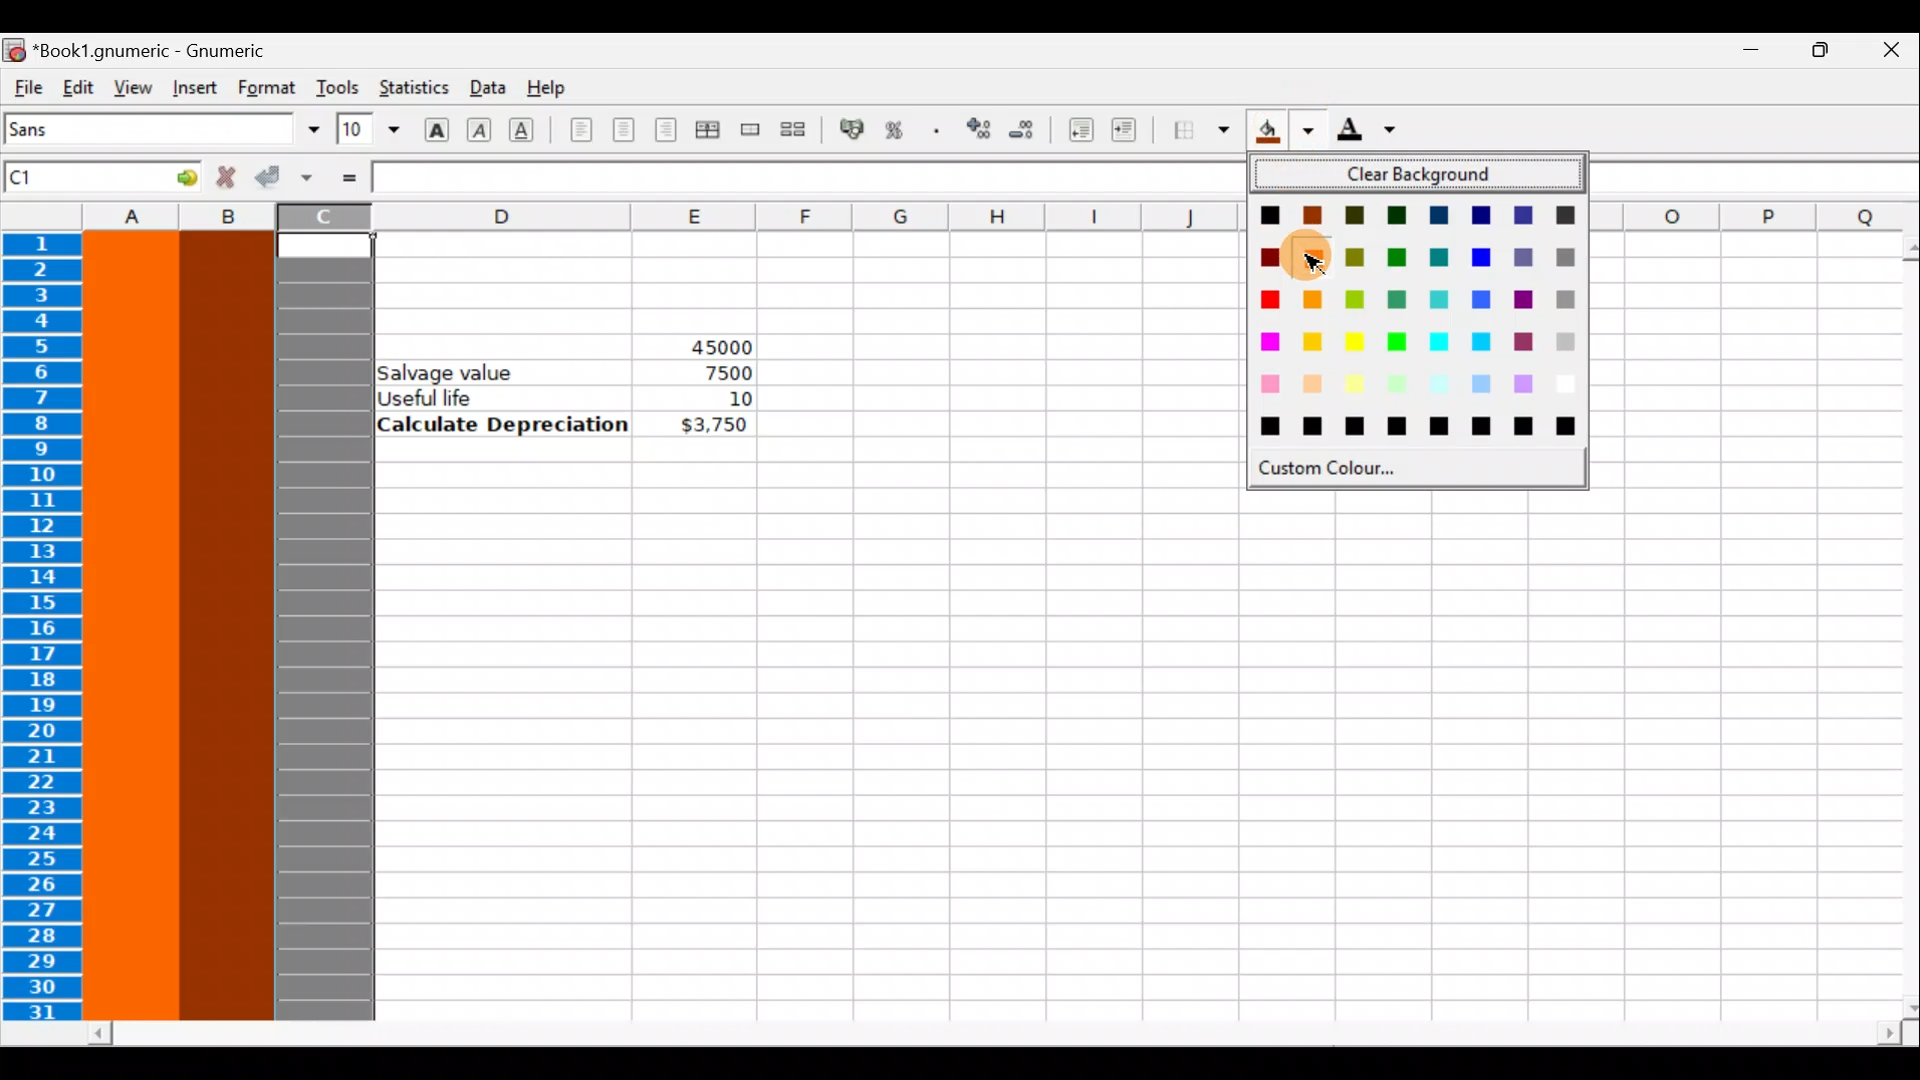  Describe the element at coordinates (1373, 131) in the screenshot. I see `Foreground` at that location.